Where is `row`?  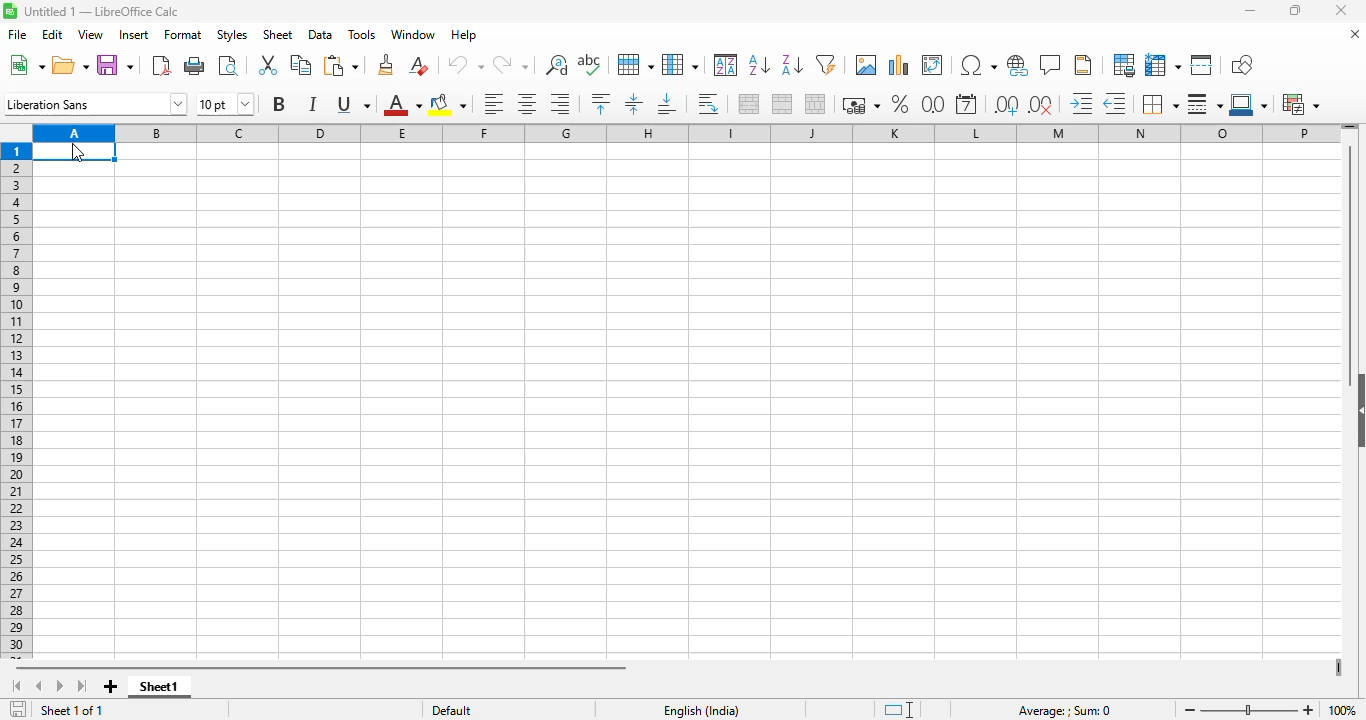
row is located at coordinates (634, 65).